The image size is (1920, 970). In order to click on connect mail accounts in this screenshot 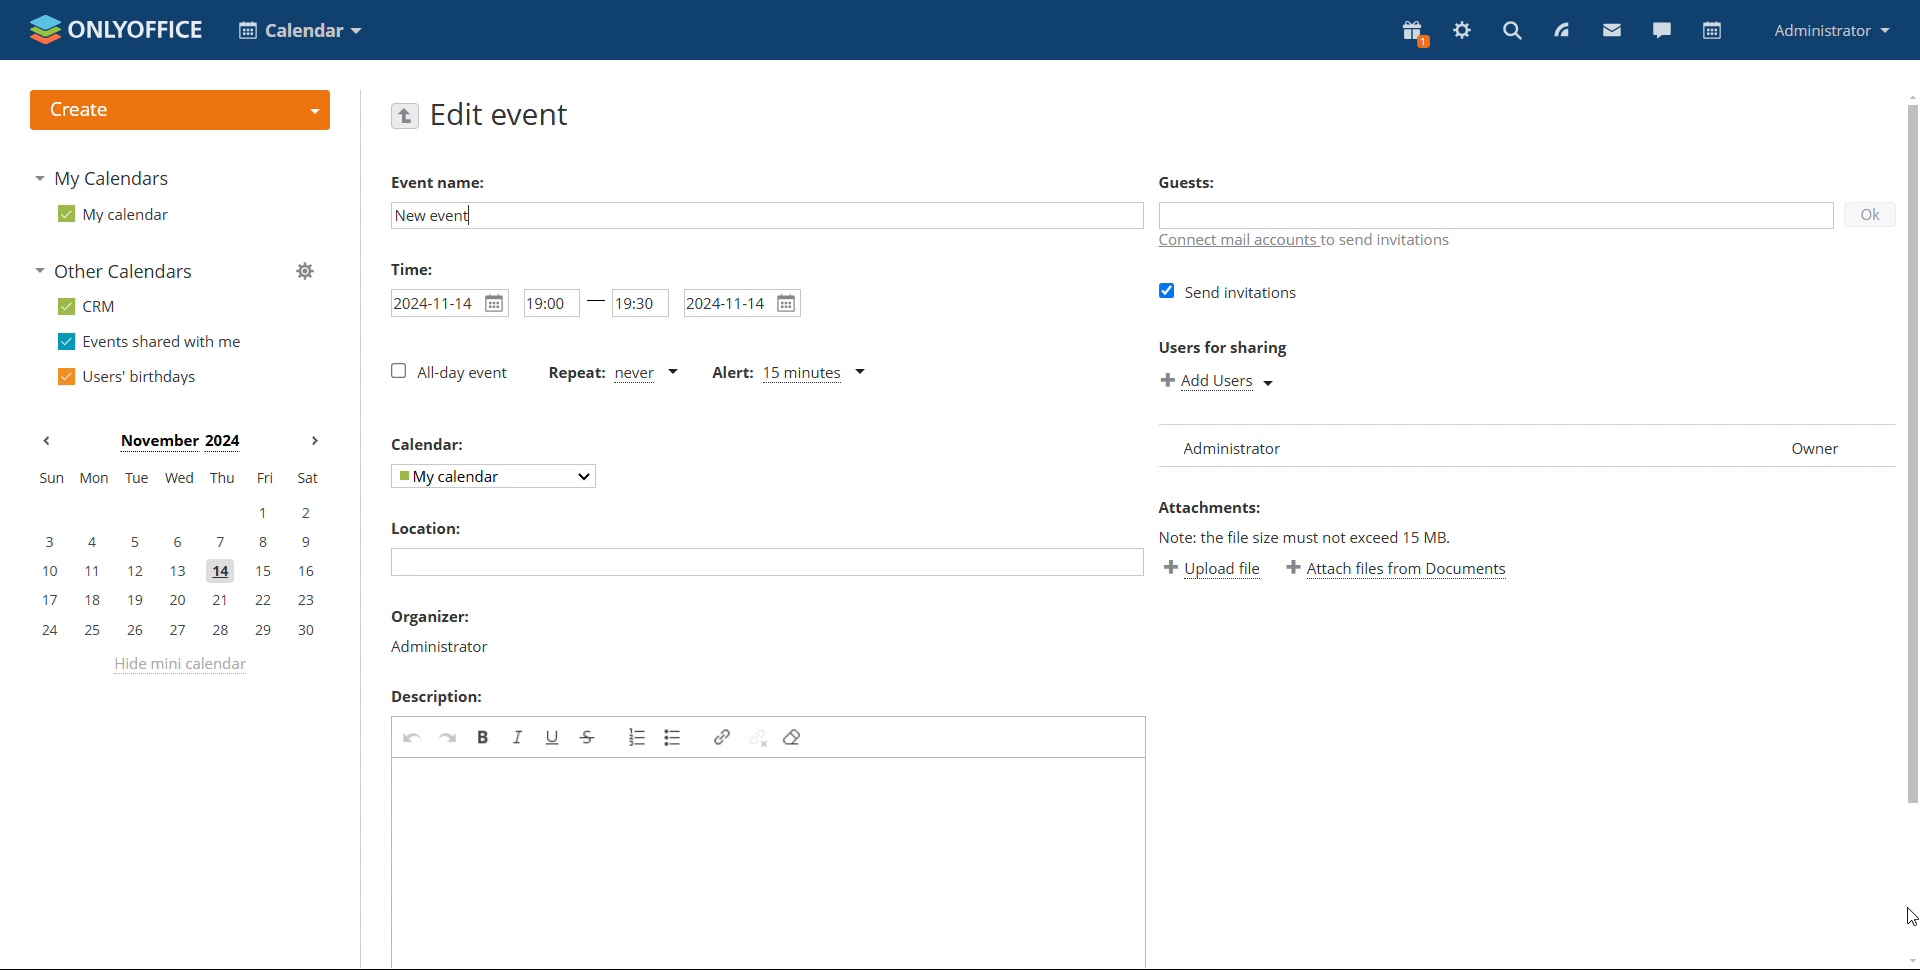, I will do `click(1307, 240)`.